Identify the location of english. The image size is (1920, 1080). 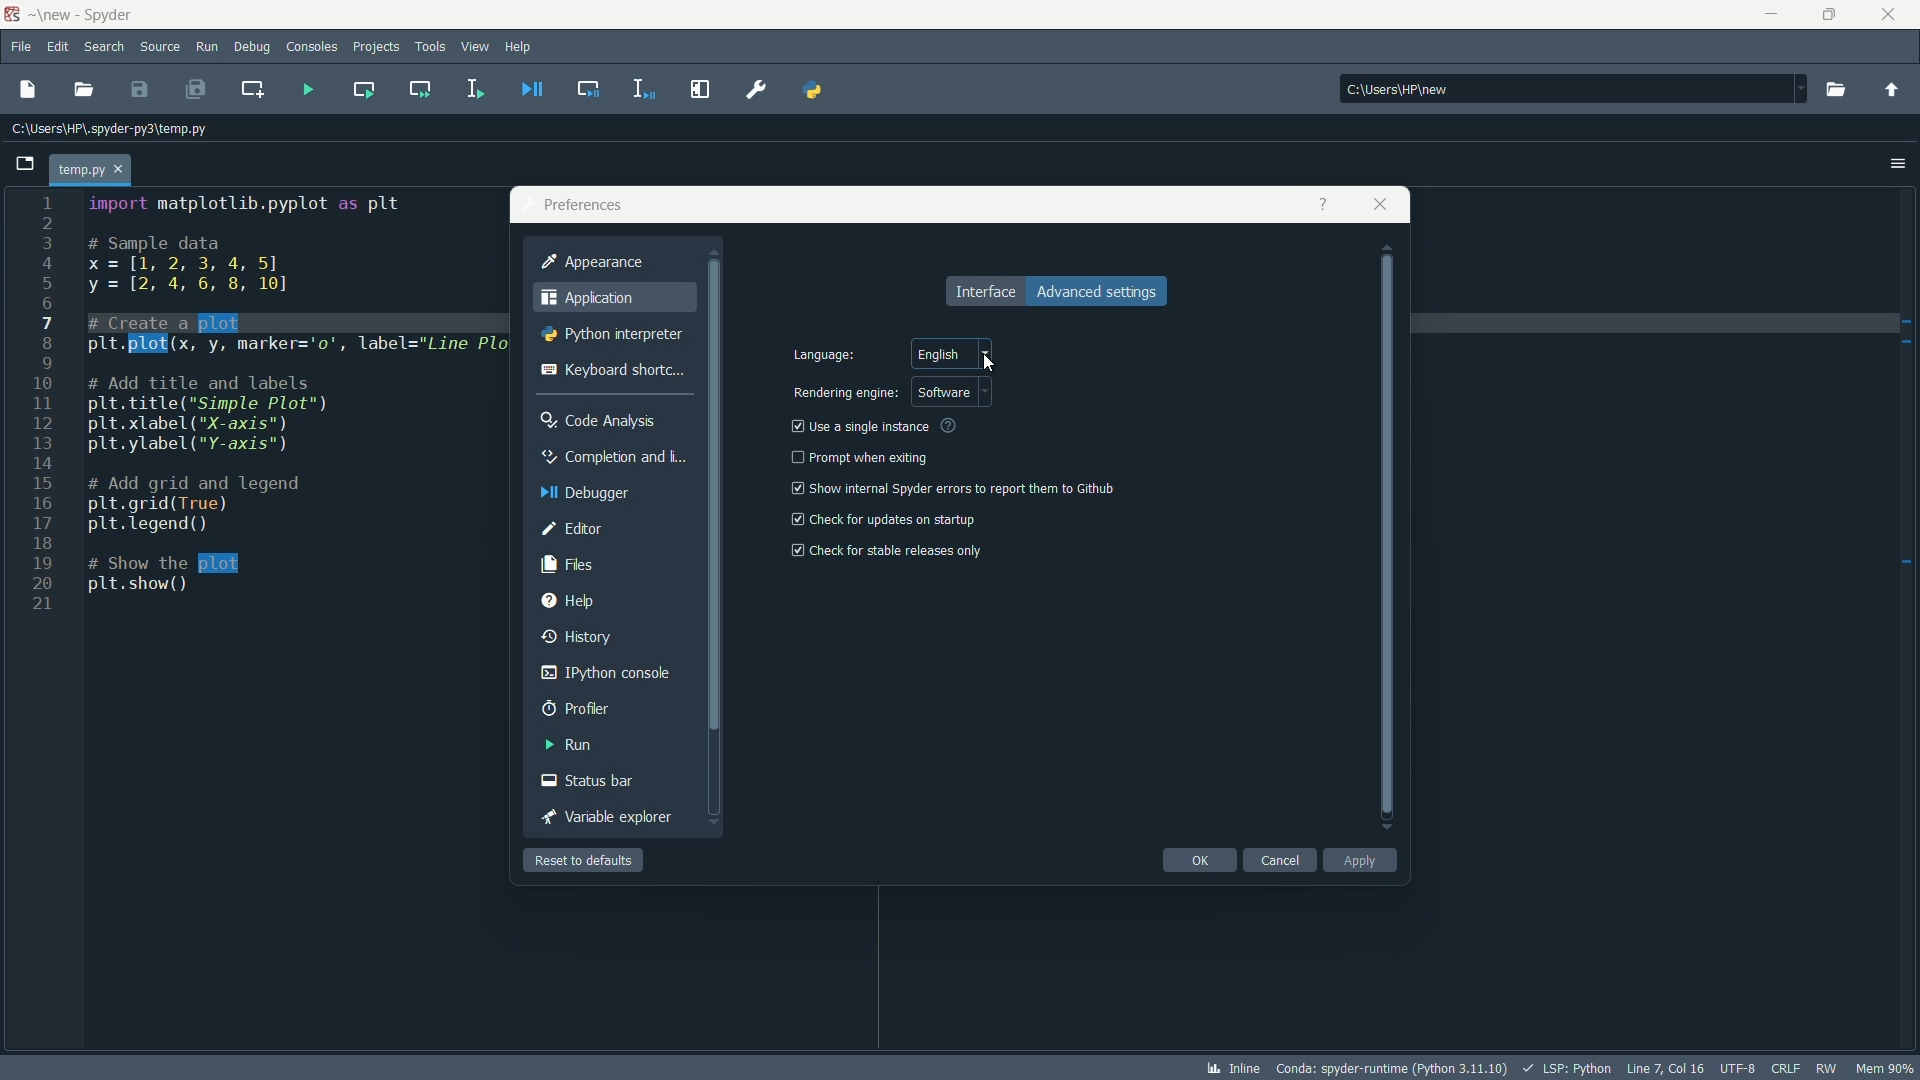
(3447, 1301).